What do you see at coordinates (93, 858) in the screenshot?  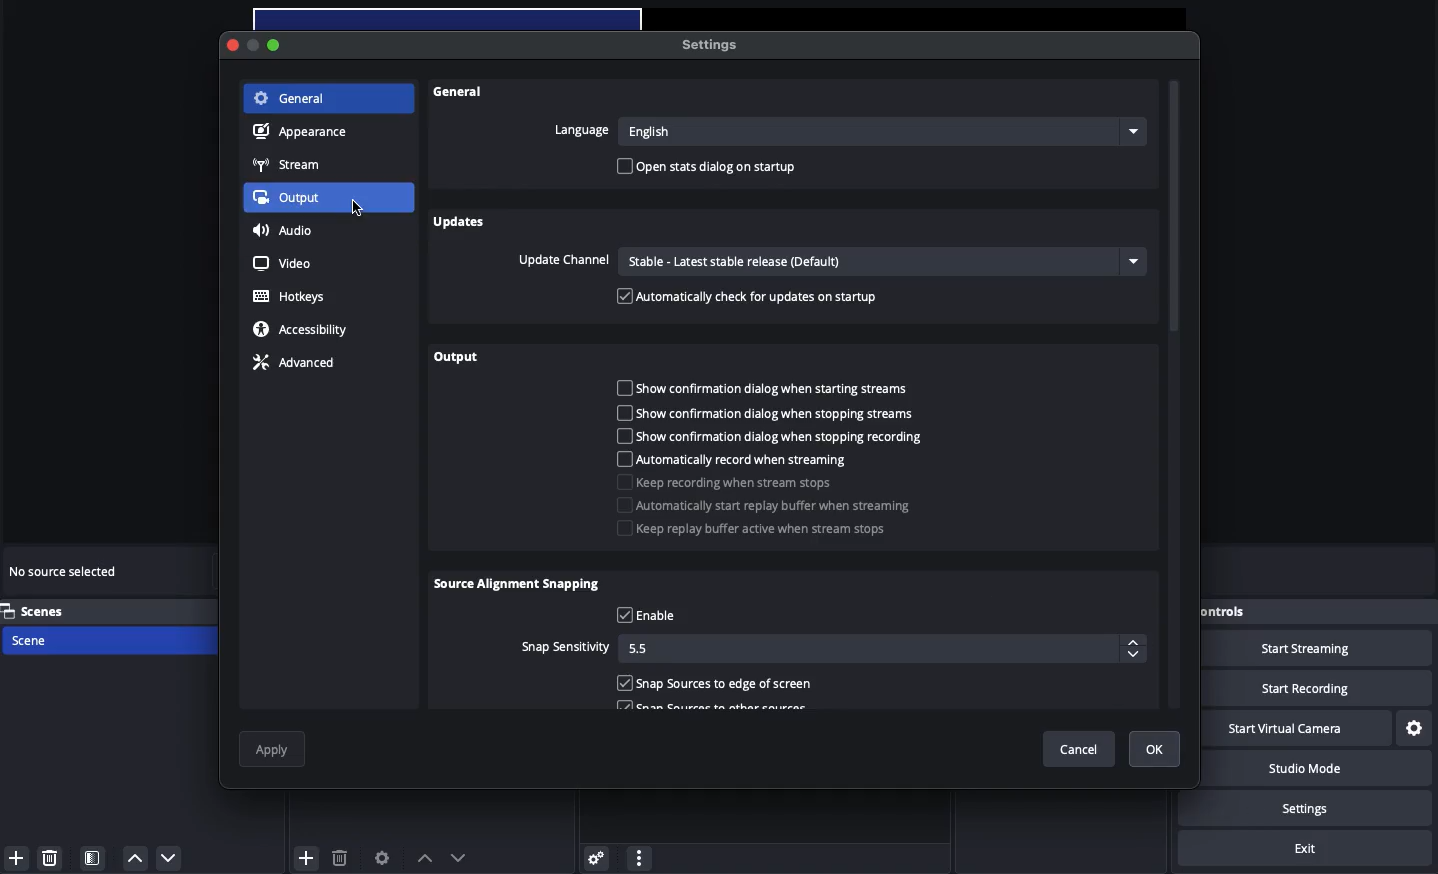 I see `Scene filter` at bounding box center [93, 858].